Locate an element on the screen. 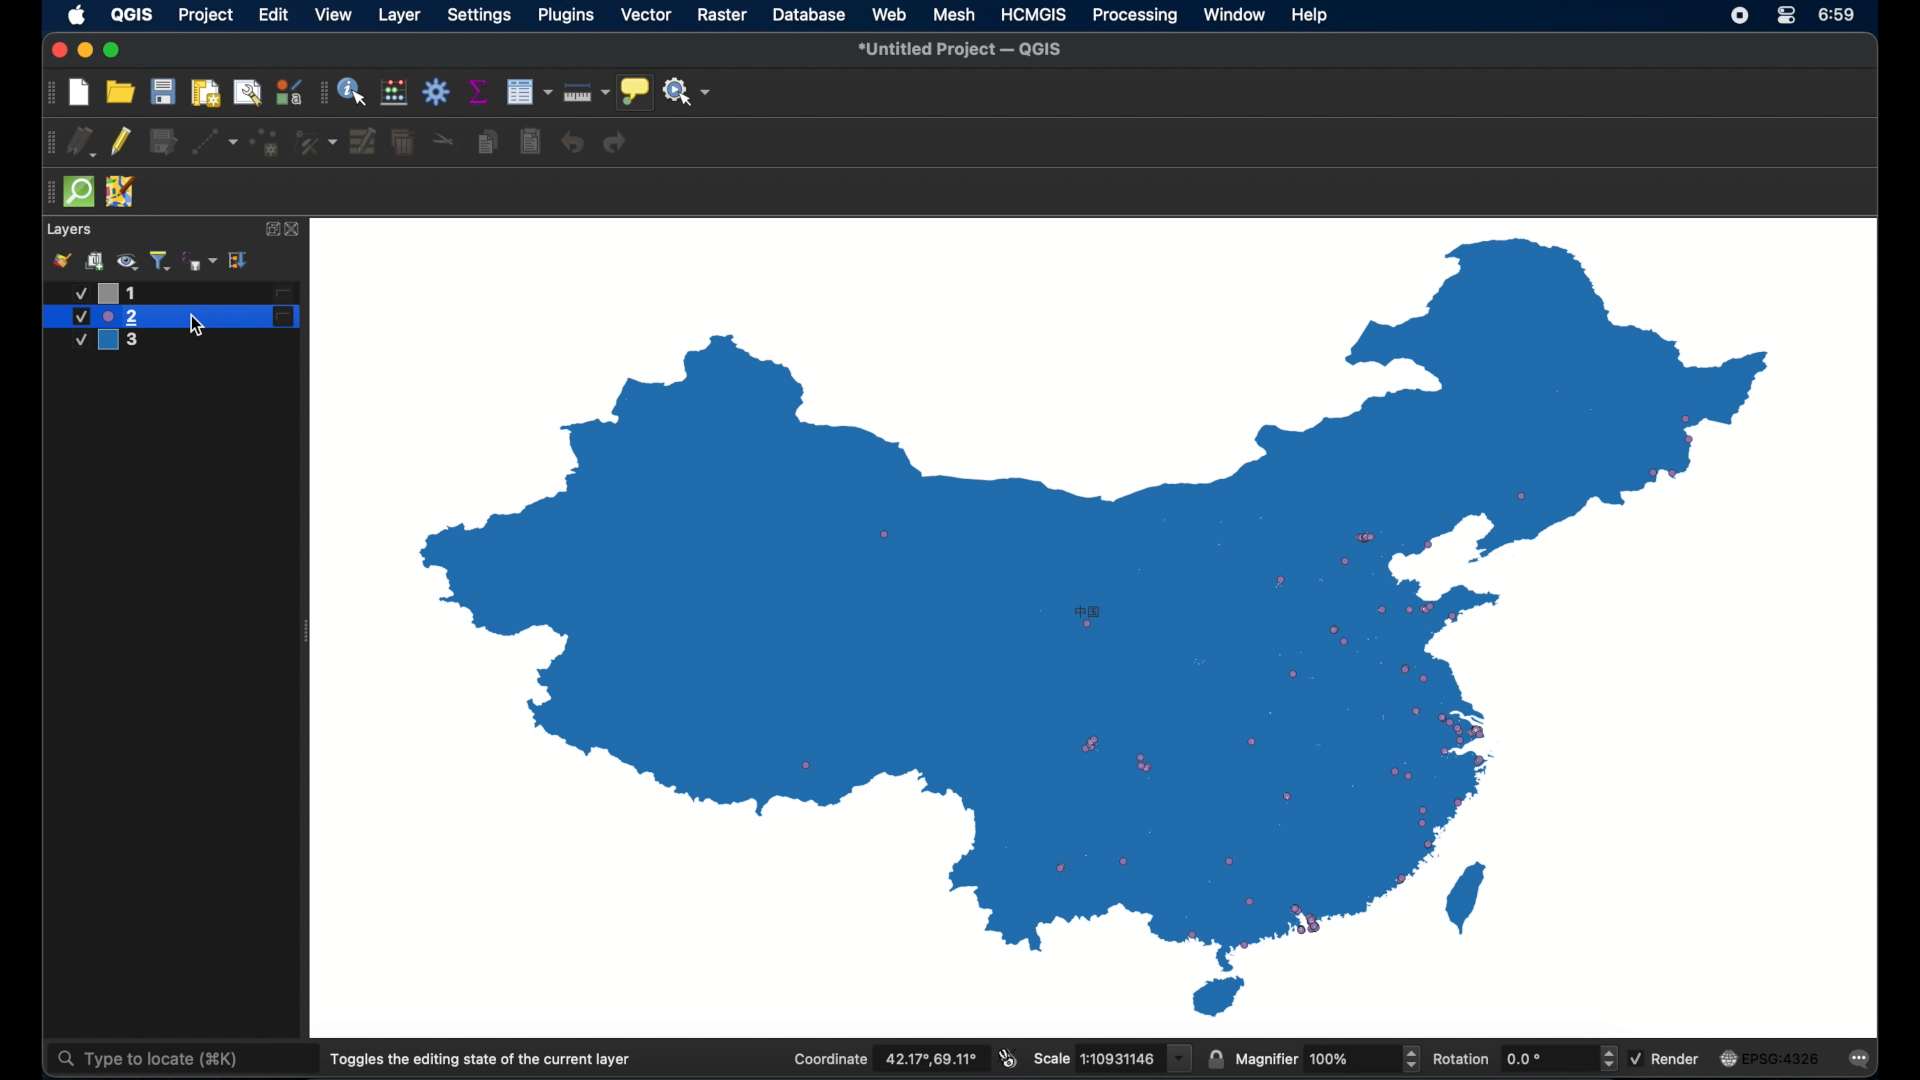  layer  3 is located at coordinates (117, 342).